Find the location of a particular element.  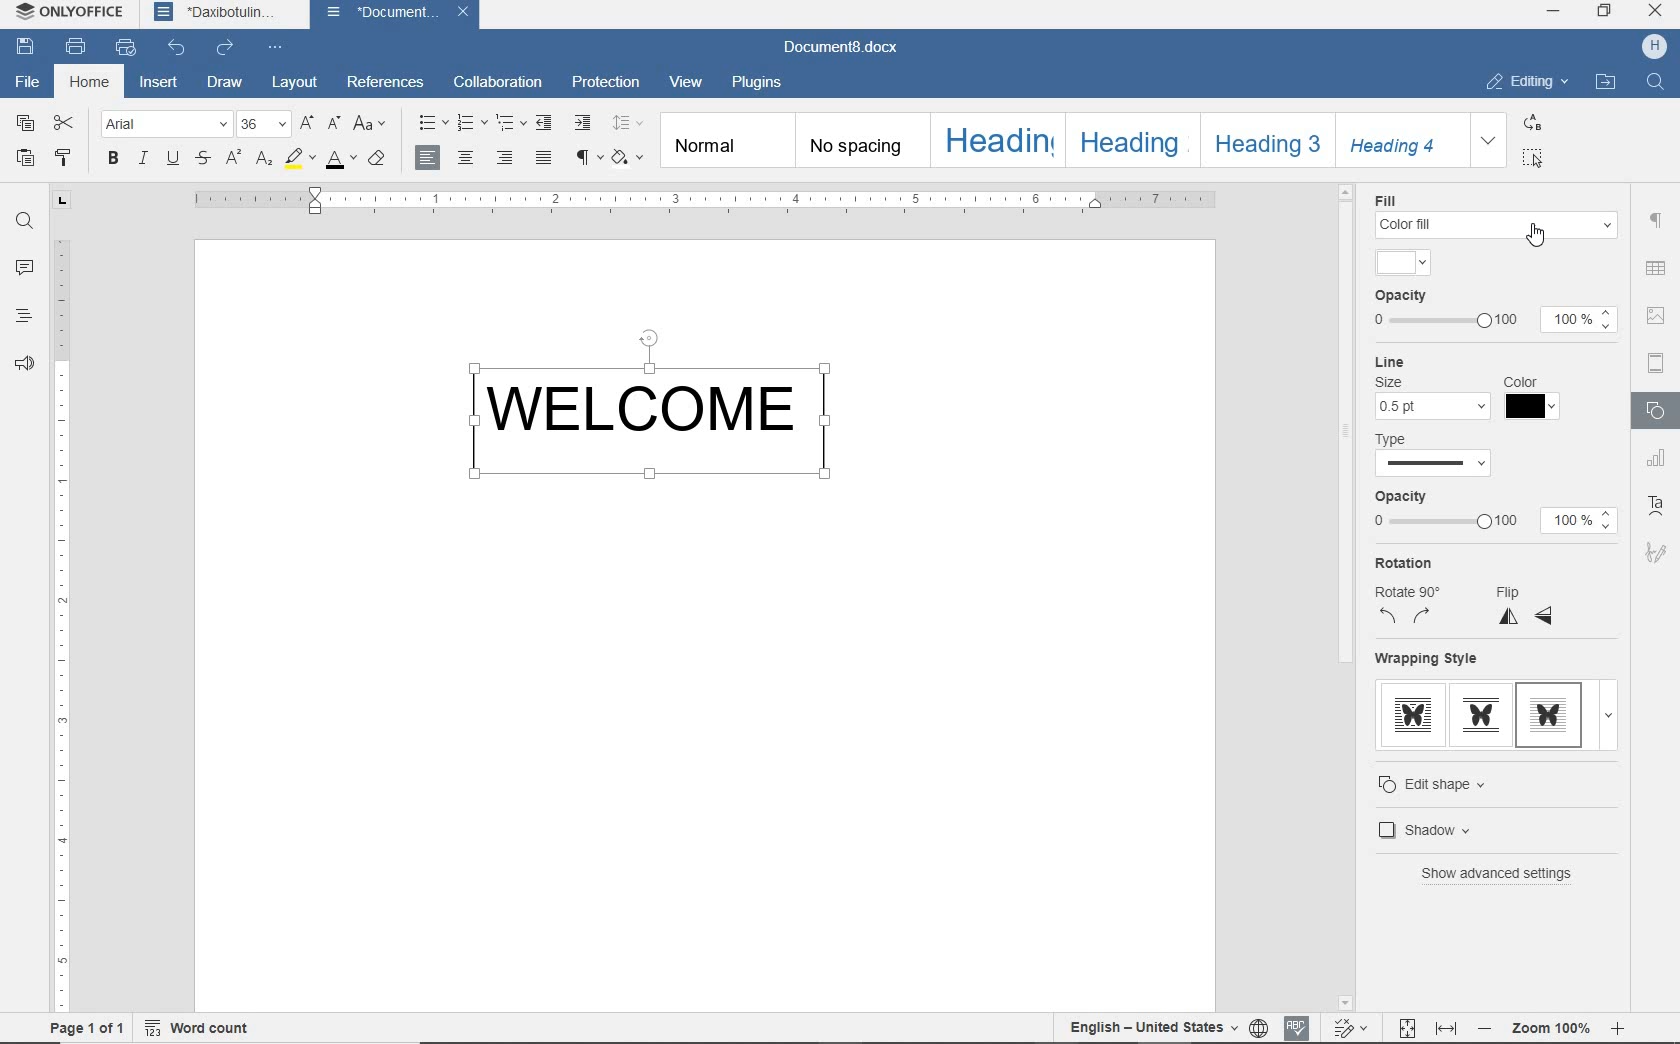

show advanced settings is located at coordinates (1503, 875).